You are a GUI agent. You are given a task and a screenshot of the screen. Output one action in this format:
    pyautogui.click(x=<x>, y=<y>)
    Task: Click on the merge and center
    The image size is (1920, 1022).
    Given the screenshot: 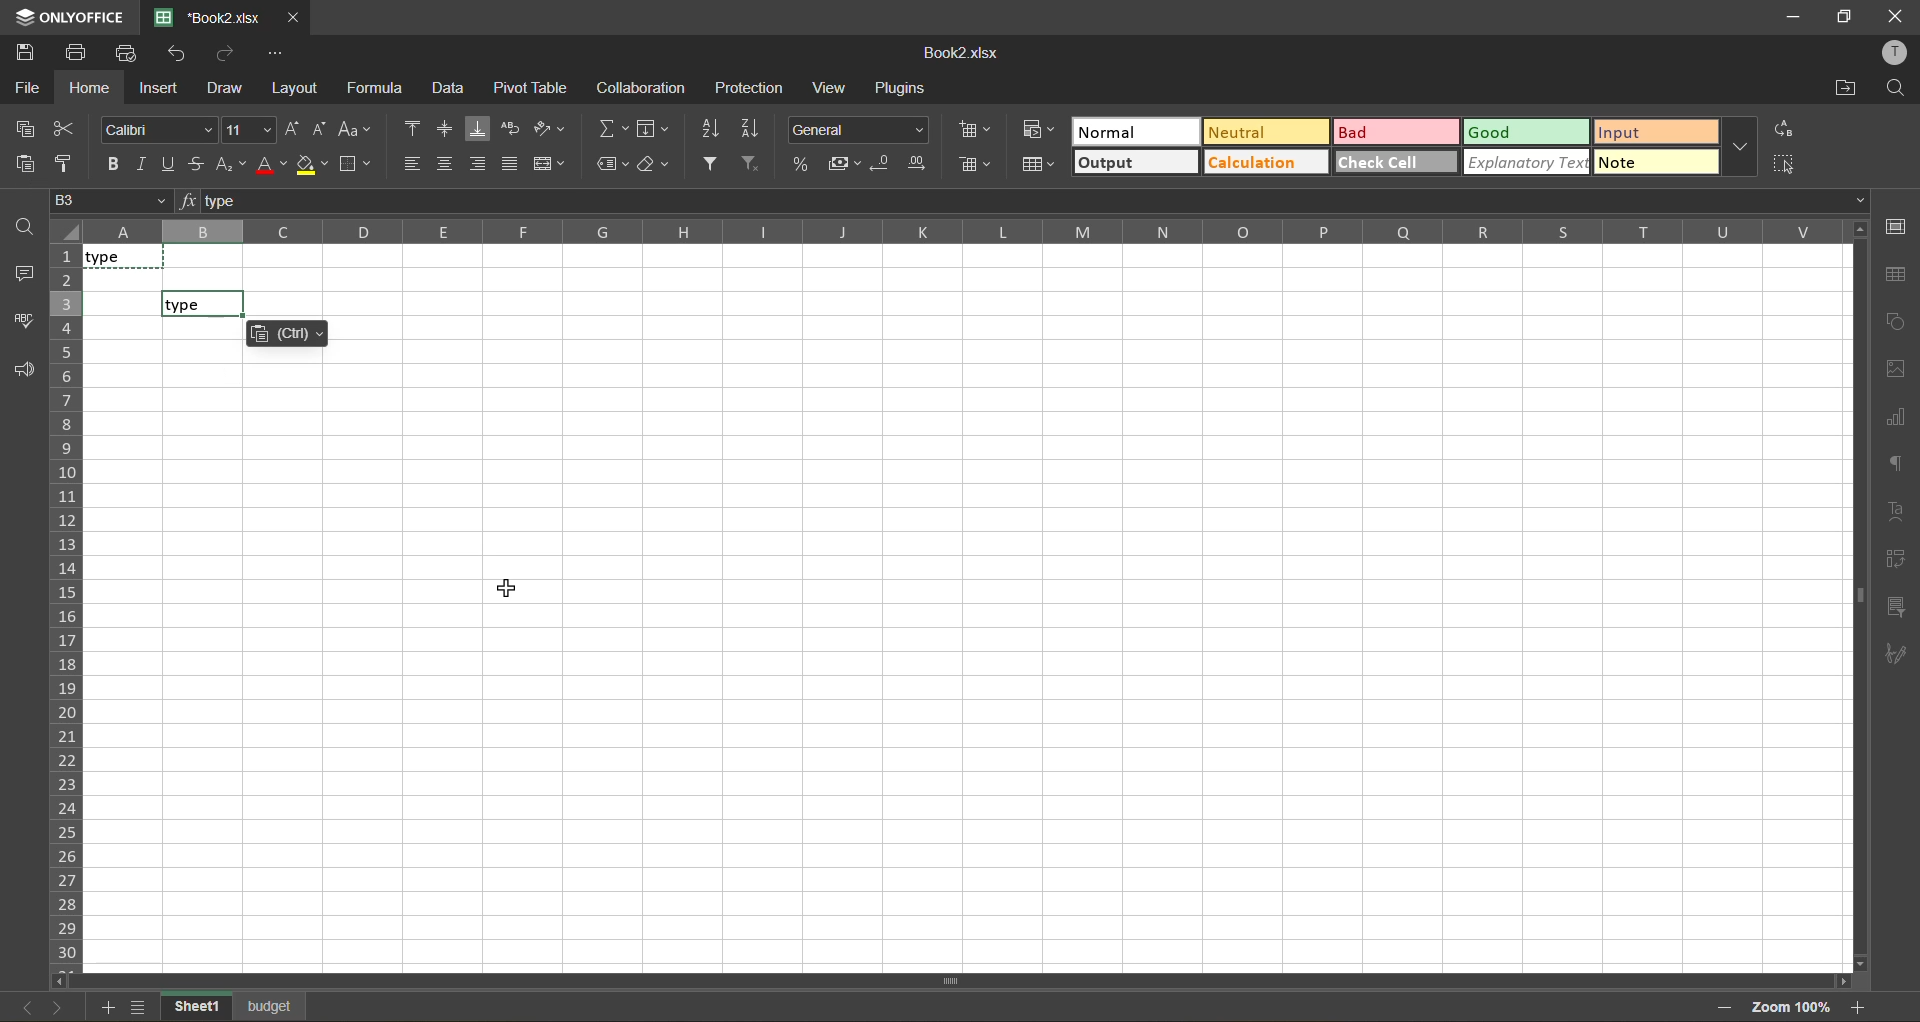 What is the action you would take?
    pyautogui.click(x=550, y=163)
    